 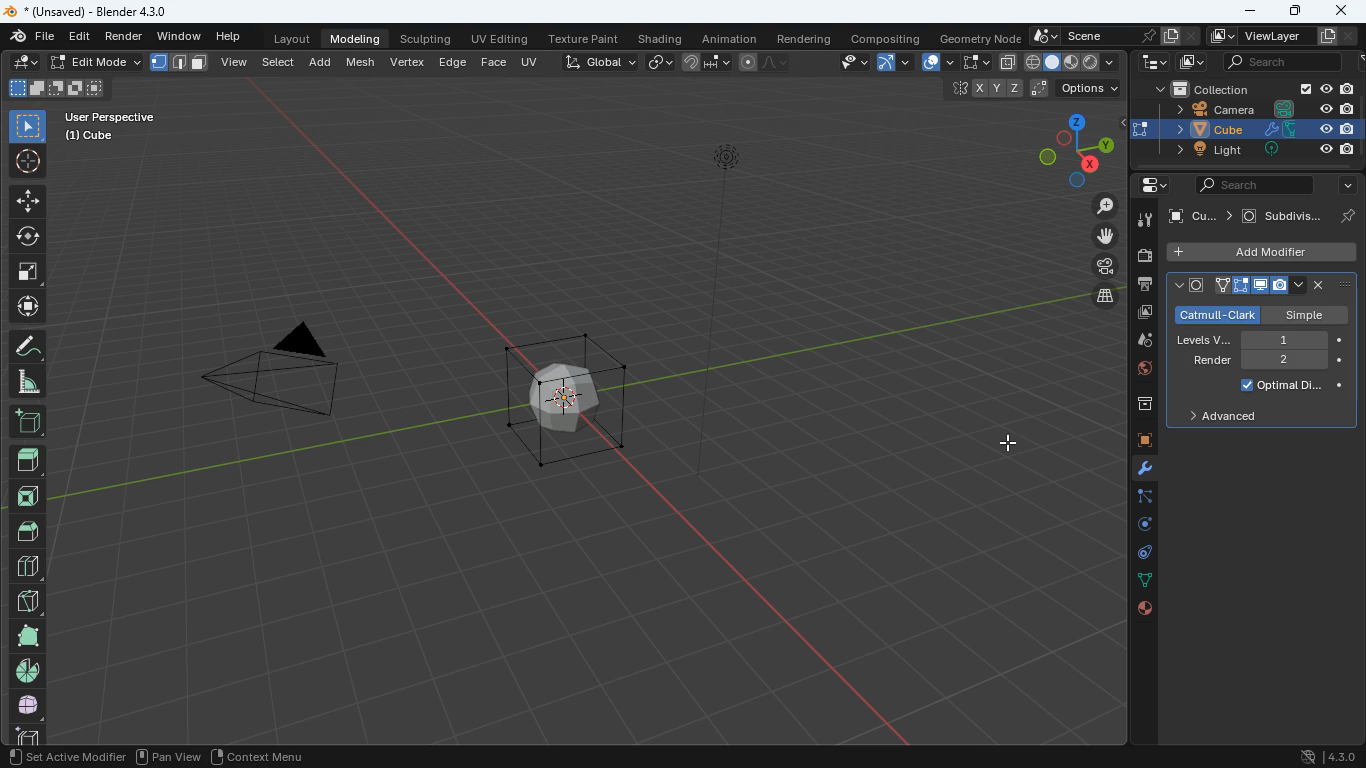 What do you see at coordinates (280, 65) in the screenshot?
I see `select` at bounding box center [280, 65].